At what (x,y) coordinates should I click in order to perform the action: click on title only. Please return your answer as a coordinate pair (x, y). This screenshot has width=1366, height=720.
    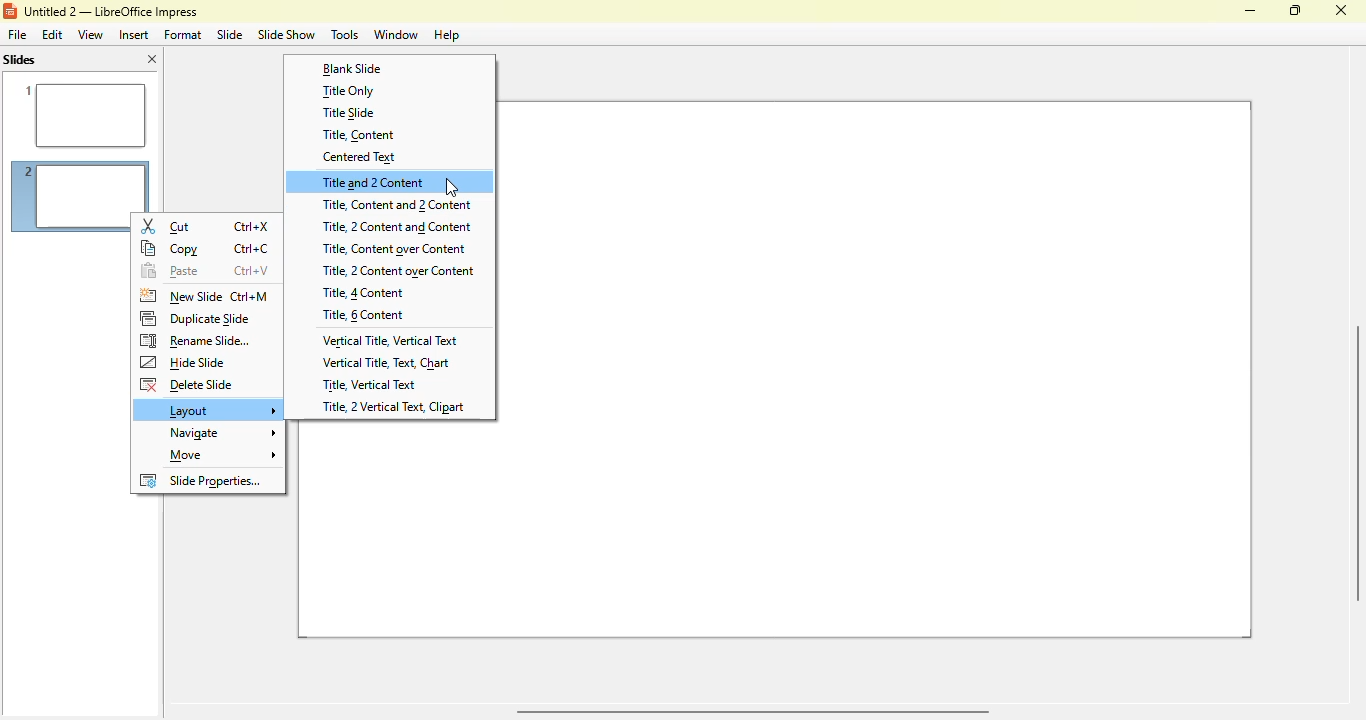
    Looking at the image, I should click on (349, 92).